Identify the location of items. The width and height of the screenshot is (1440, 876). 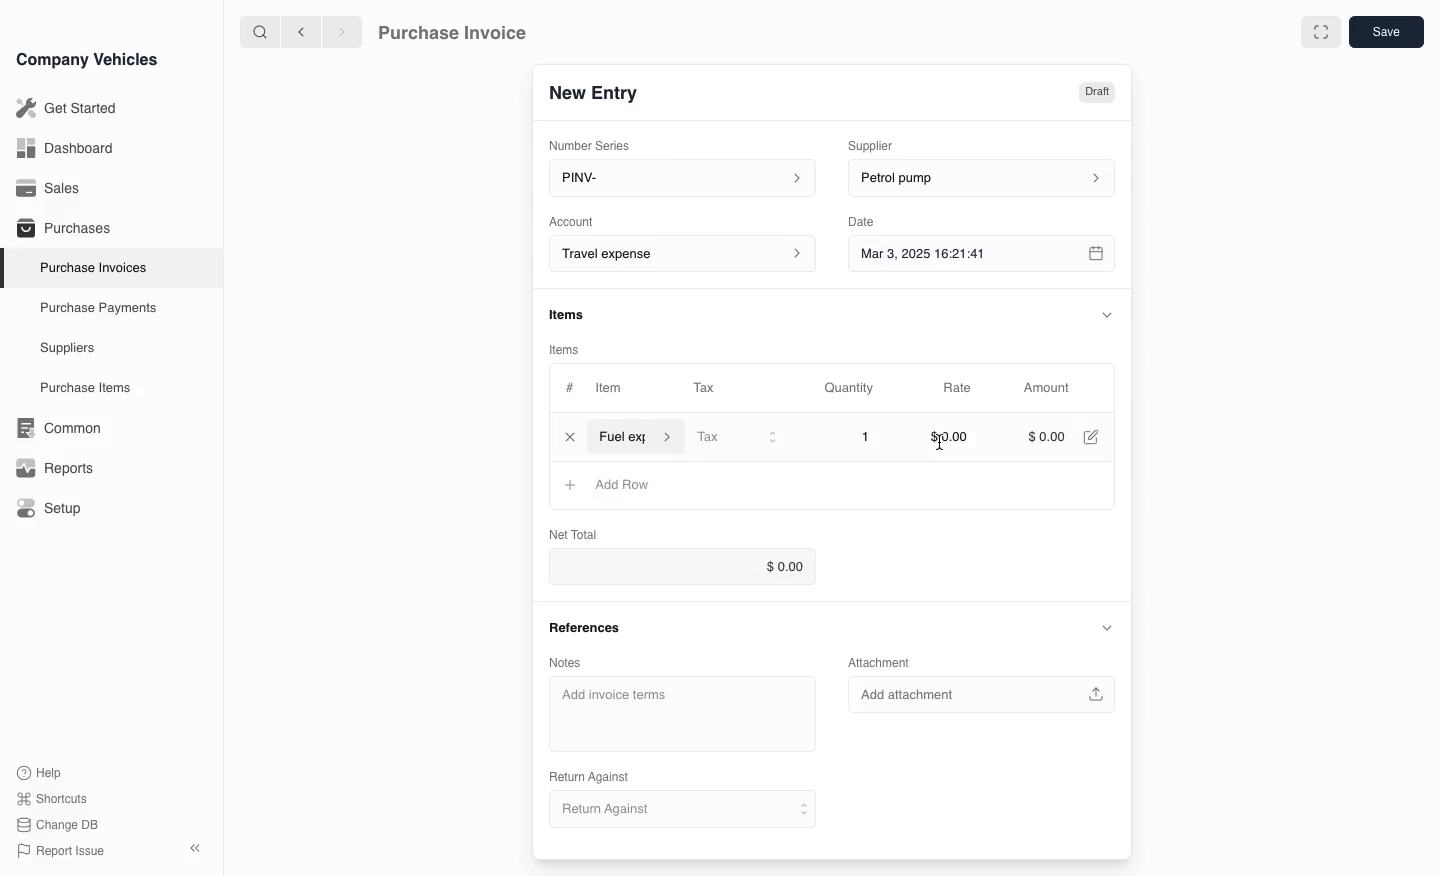
(569, 316).